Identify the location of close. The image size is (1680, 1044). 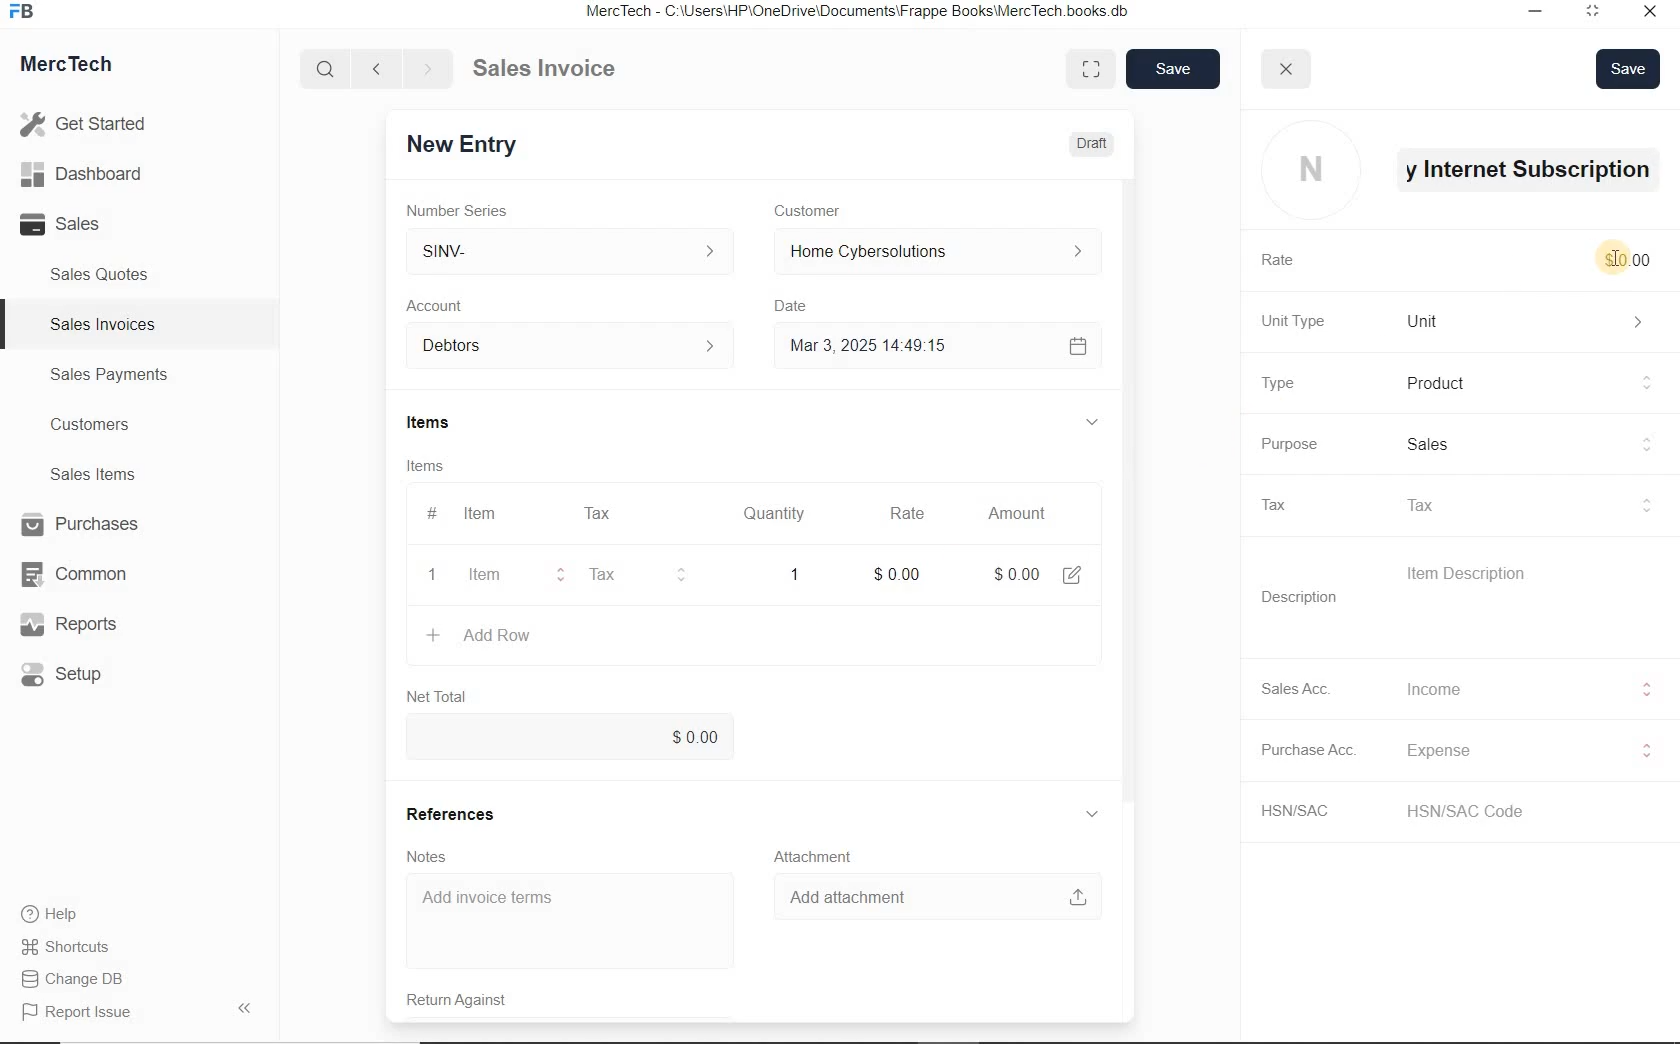
(1286, 69).